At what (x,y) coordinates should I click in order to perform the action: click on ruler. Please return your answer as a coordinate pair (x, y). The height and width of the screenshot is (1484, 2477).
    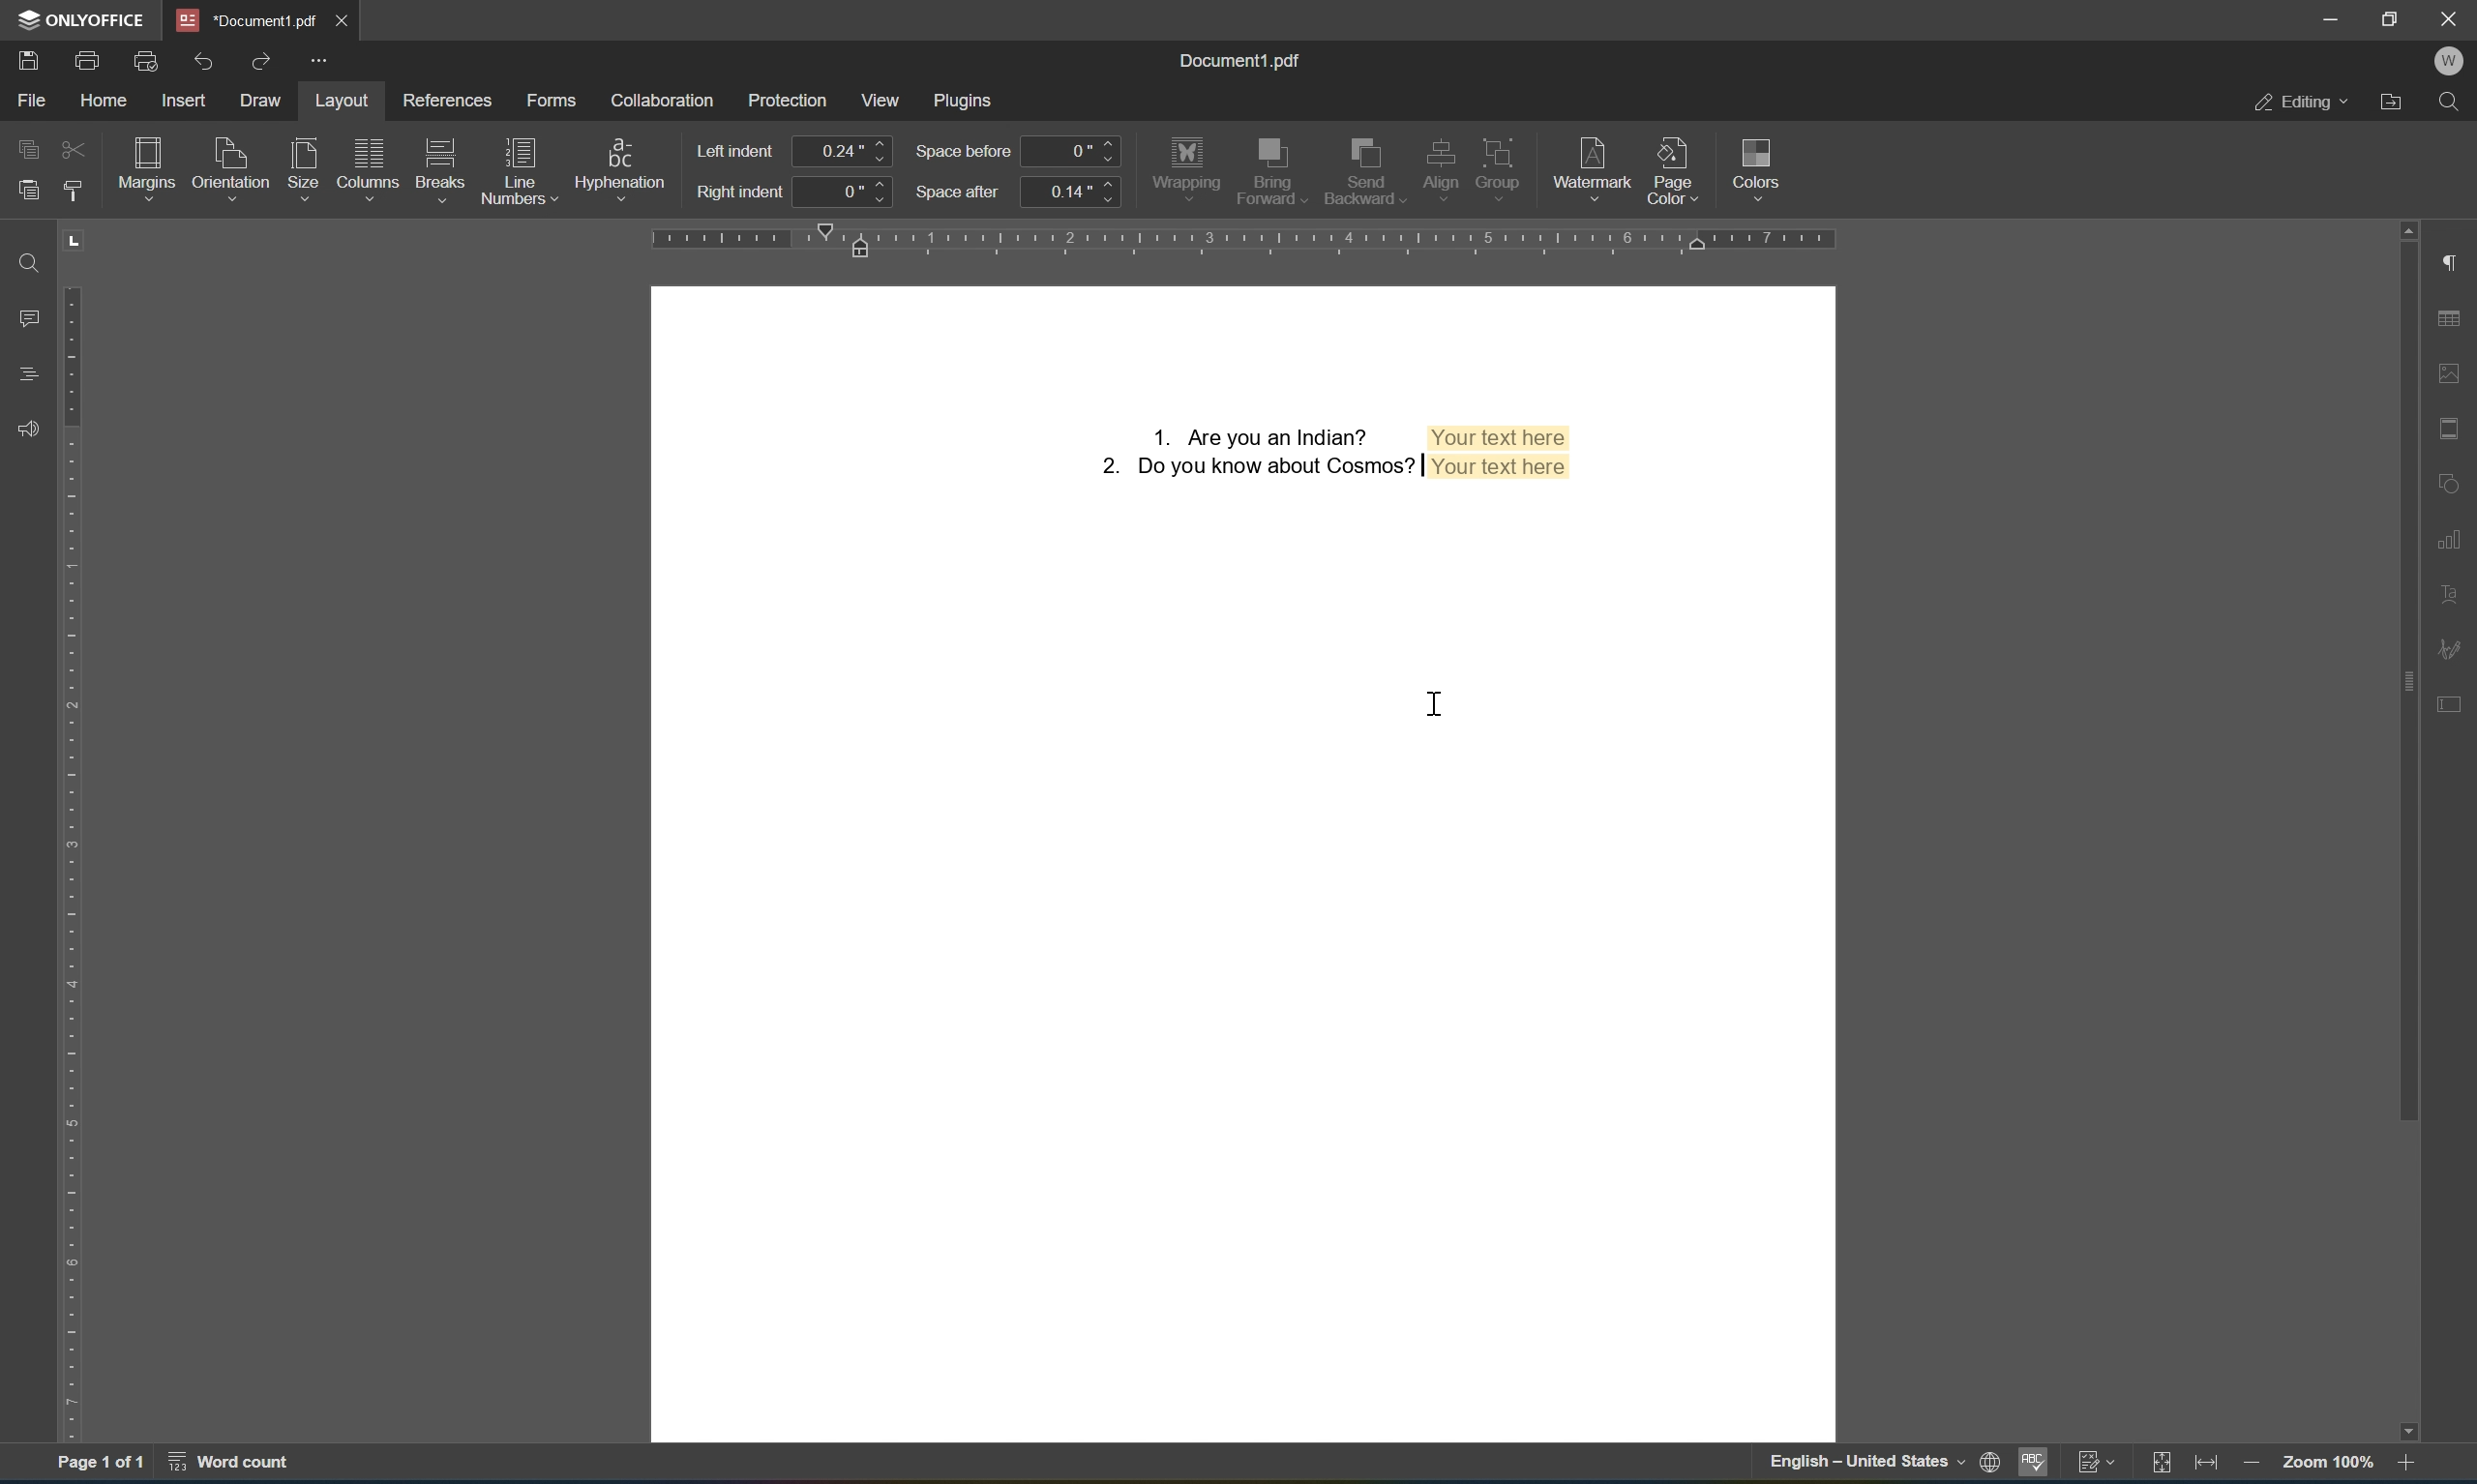
    Looking at the image, I should click on (1239, 241).